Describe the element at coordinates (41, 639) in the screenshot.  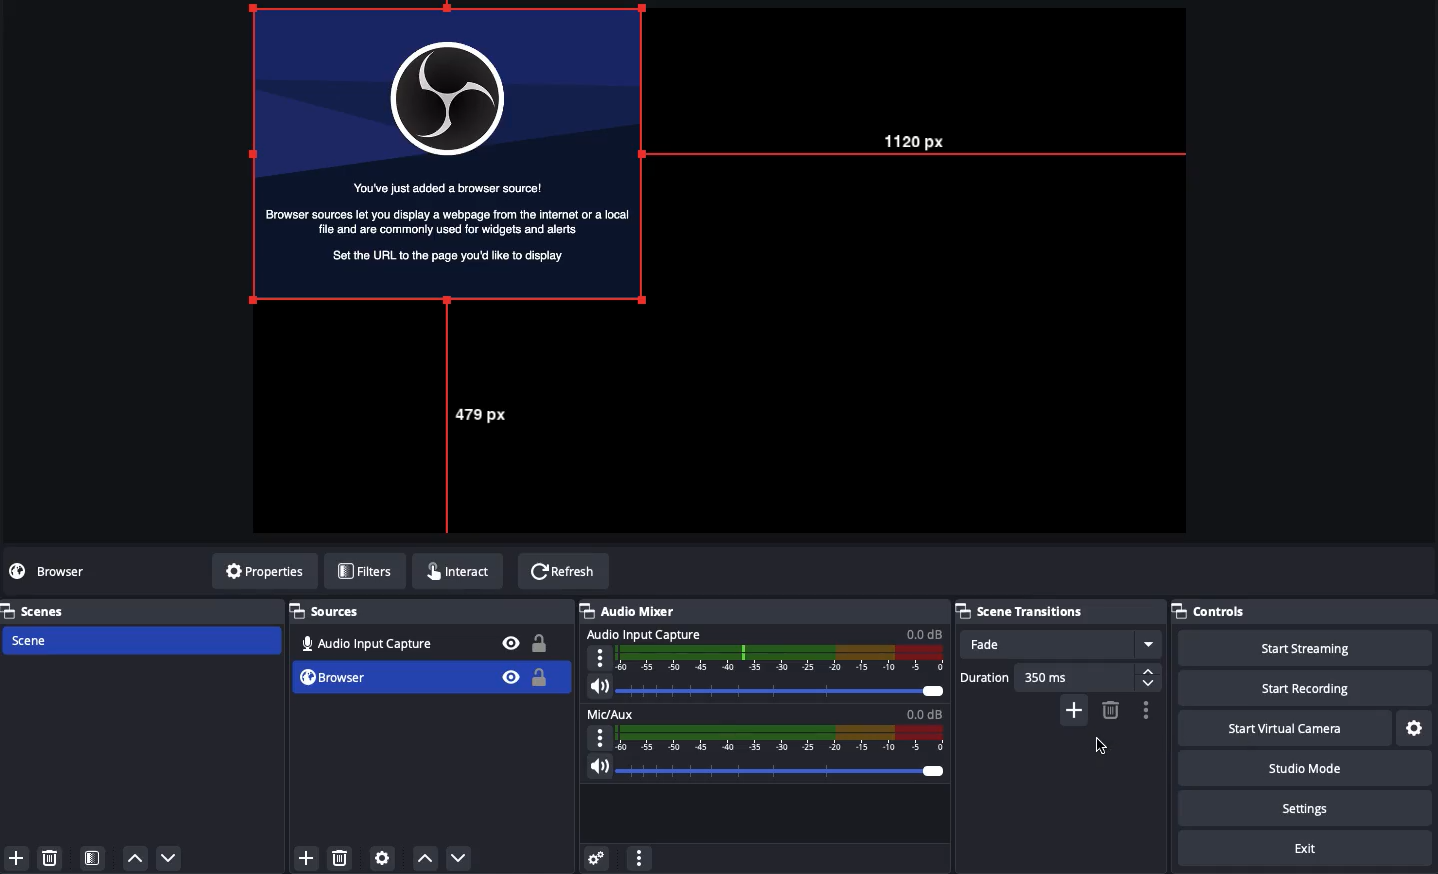
I see `Scene` at that location.